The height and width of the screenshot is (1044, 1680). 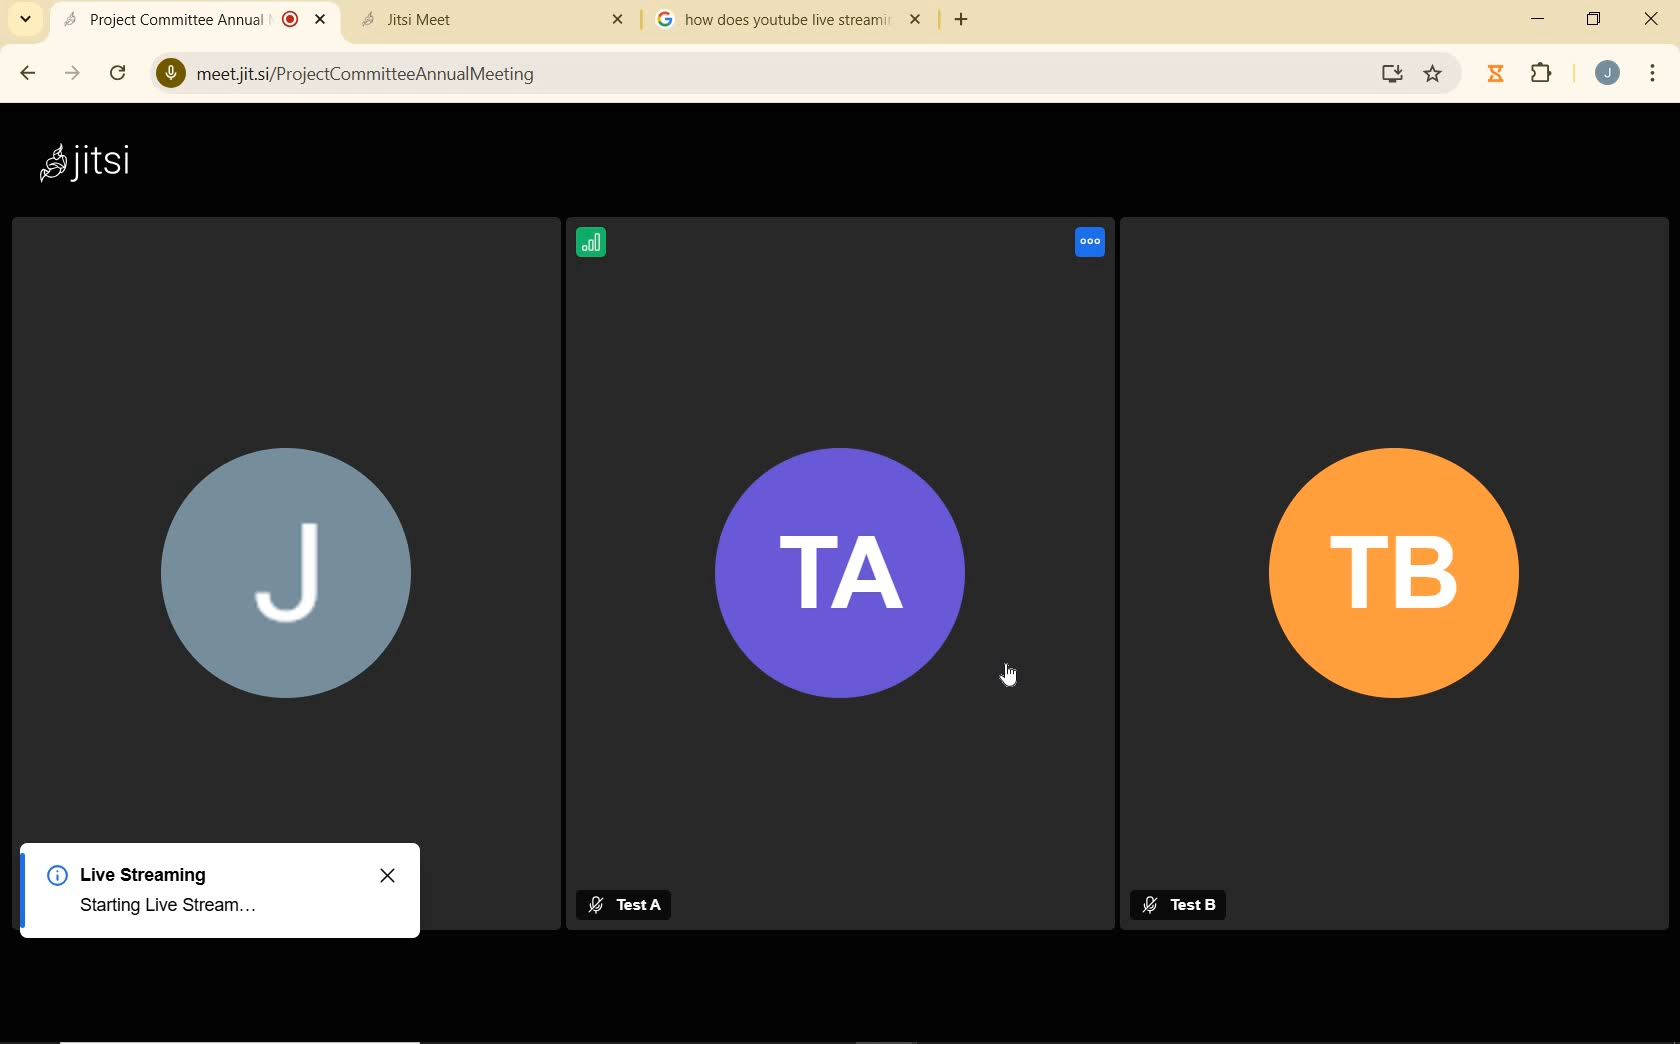 I want to click on Bookmark , so click(x=1434, y=75).